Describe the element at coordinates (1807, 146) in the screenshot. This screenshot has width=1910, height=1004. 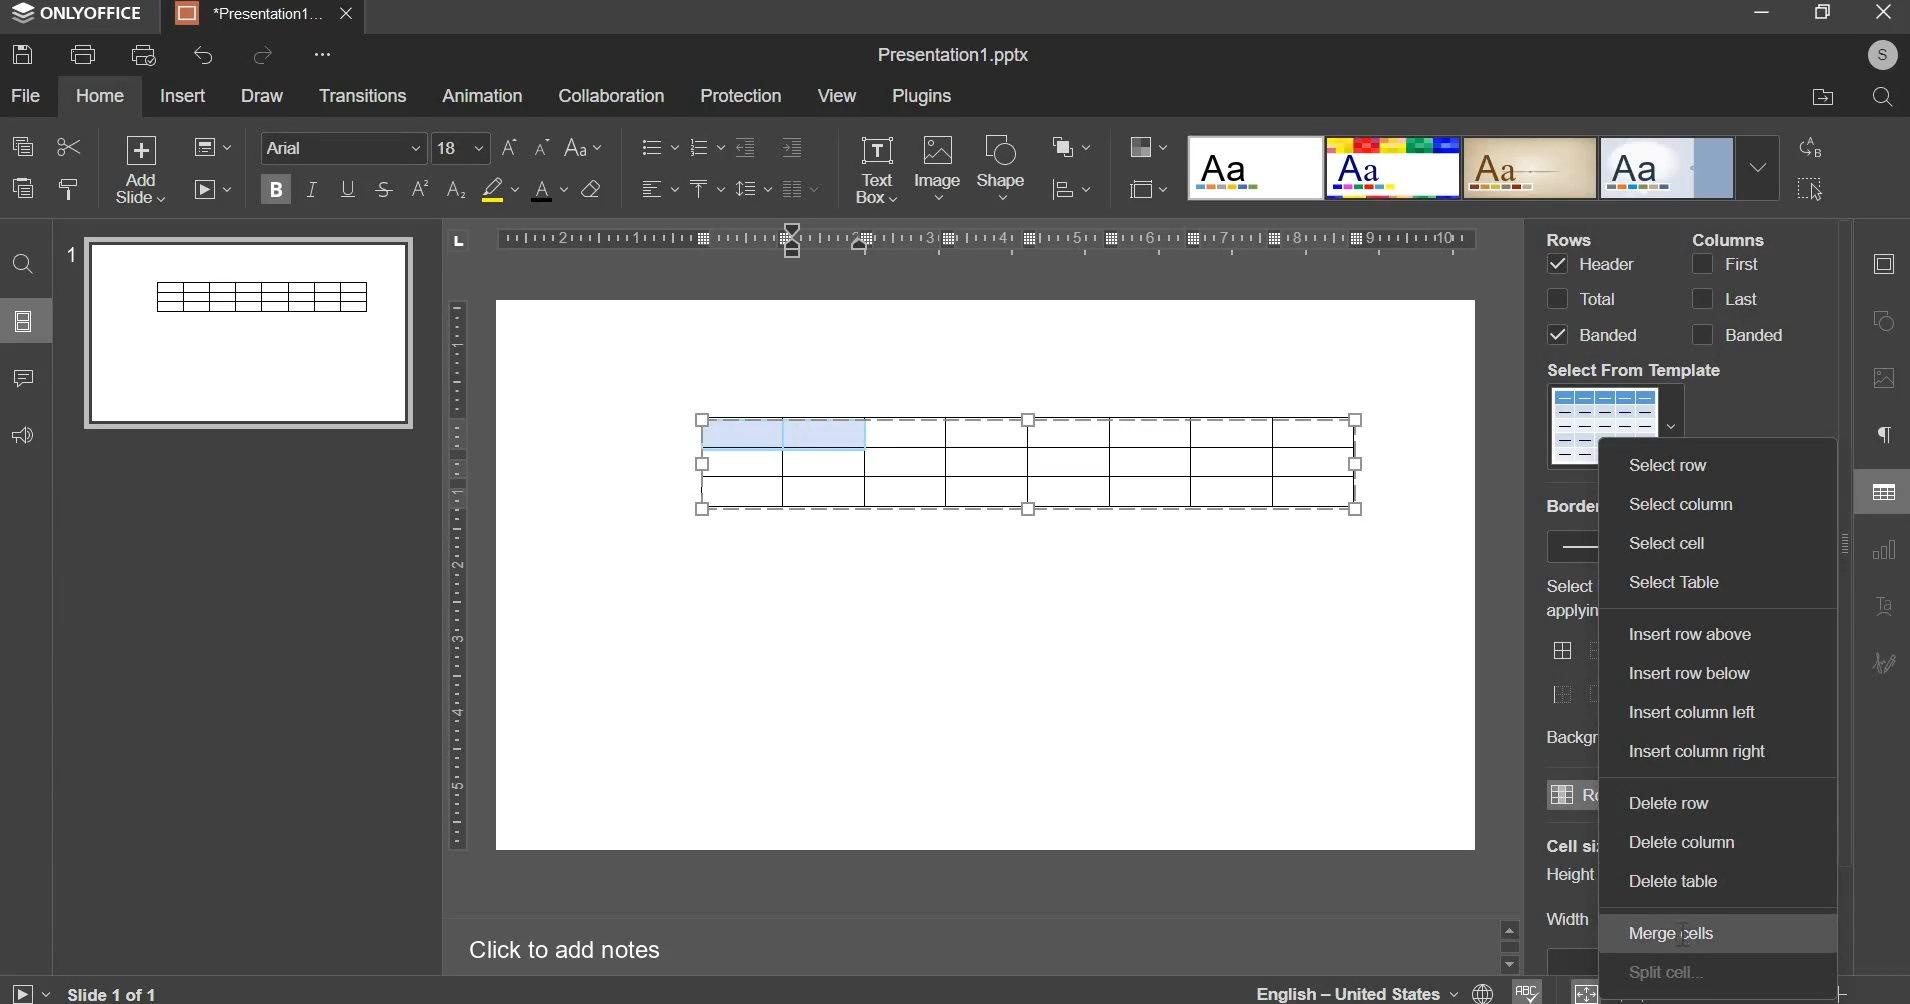
I see `replace` at that location.